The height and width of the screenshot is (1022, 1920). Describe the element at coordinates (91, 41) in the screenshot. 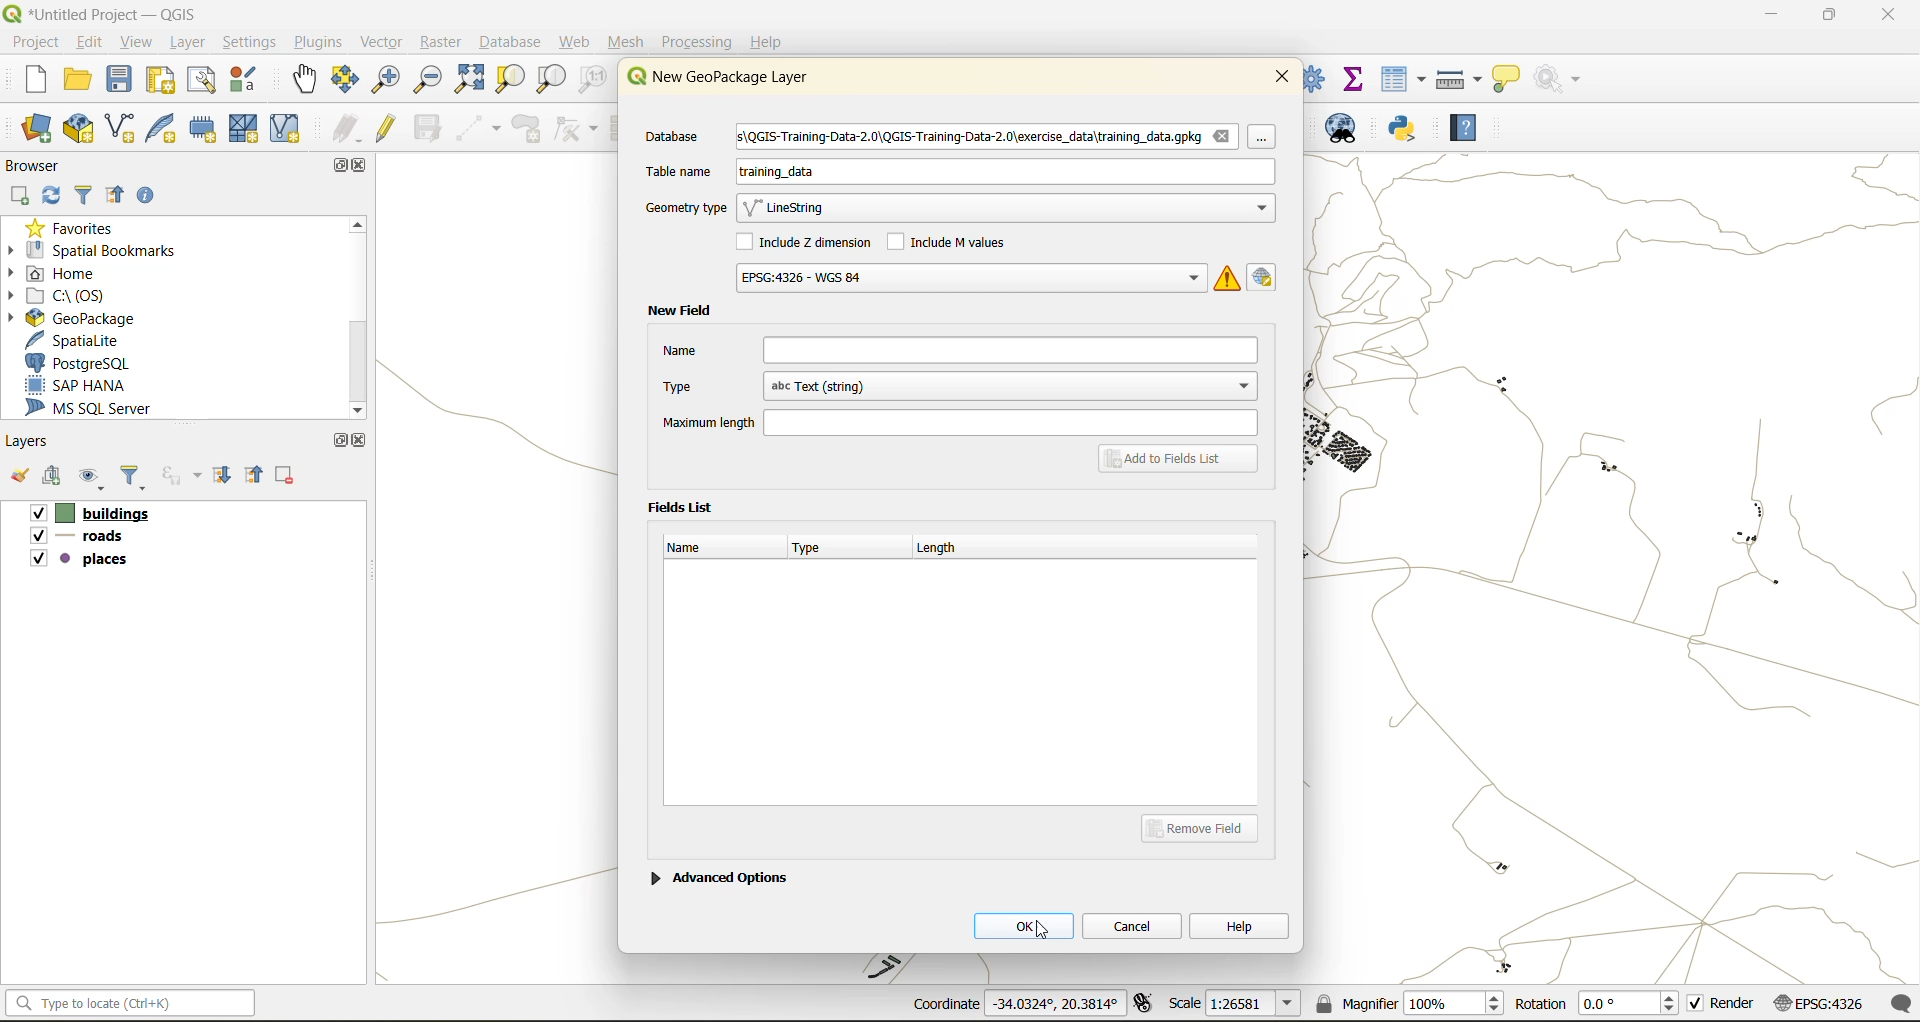

I see `edit` at that location.